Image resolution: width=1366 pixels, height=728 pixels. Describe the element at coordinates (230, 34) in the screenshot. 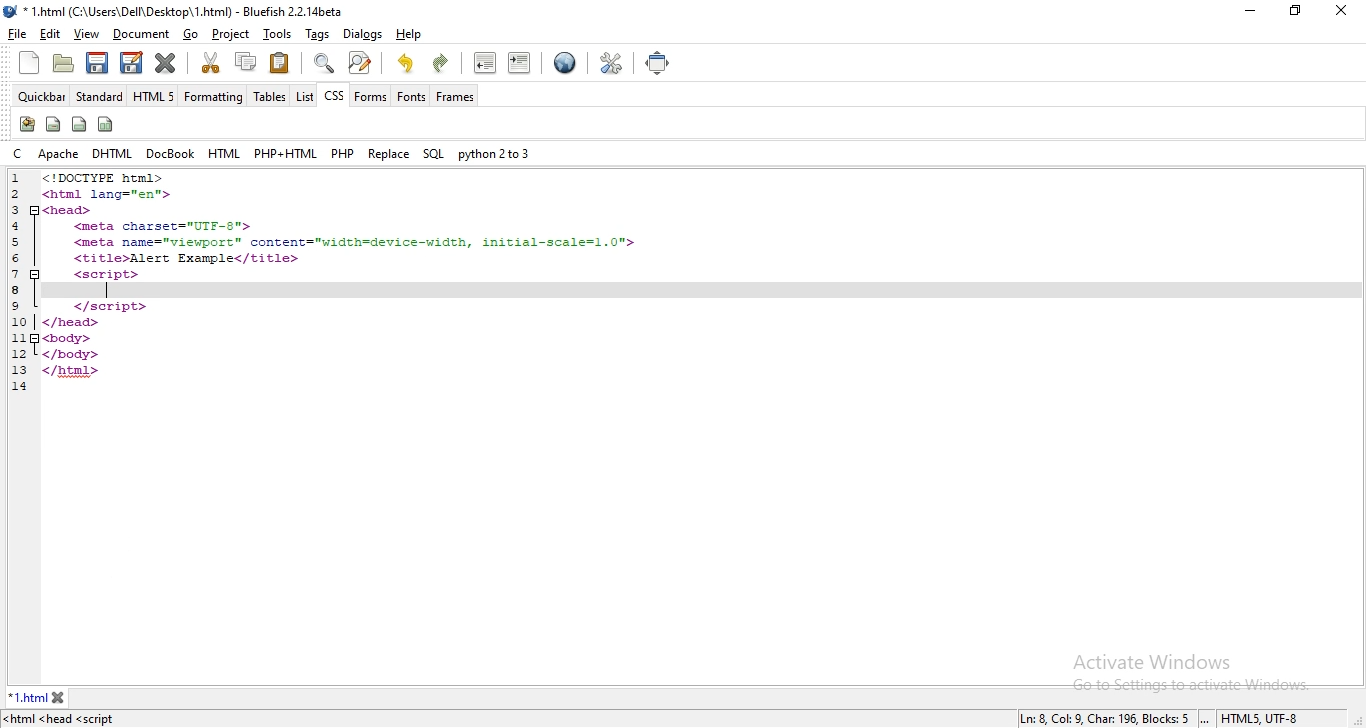

I see `project` at that location.